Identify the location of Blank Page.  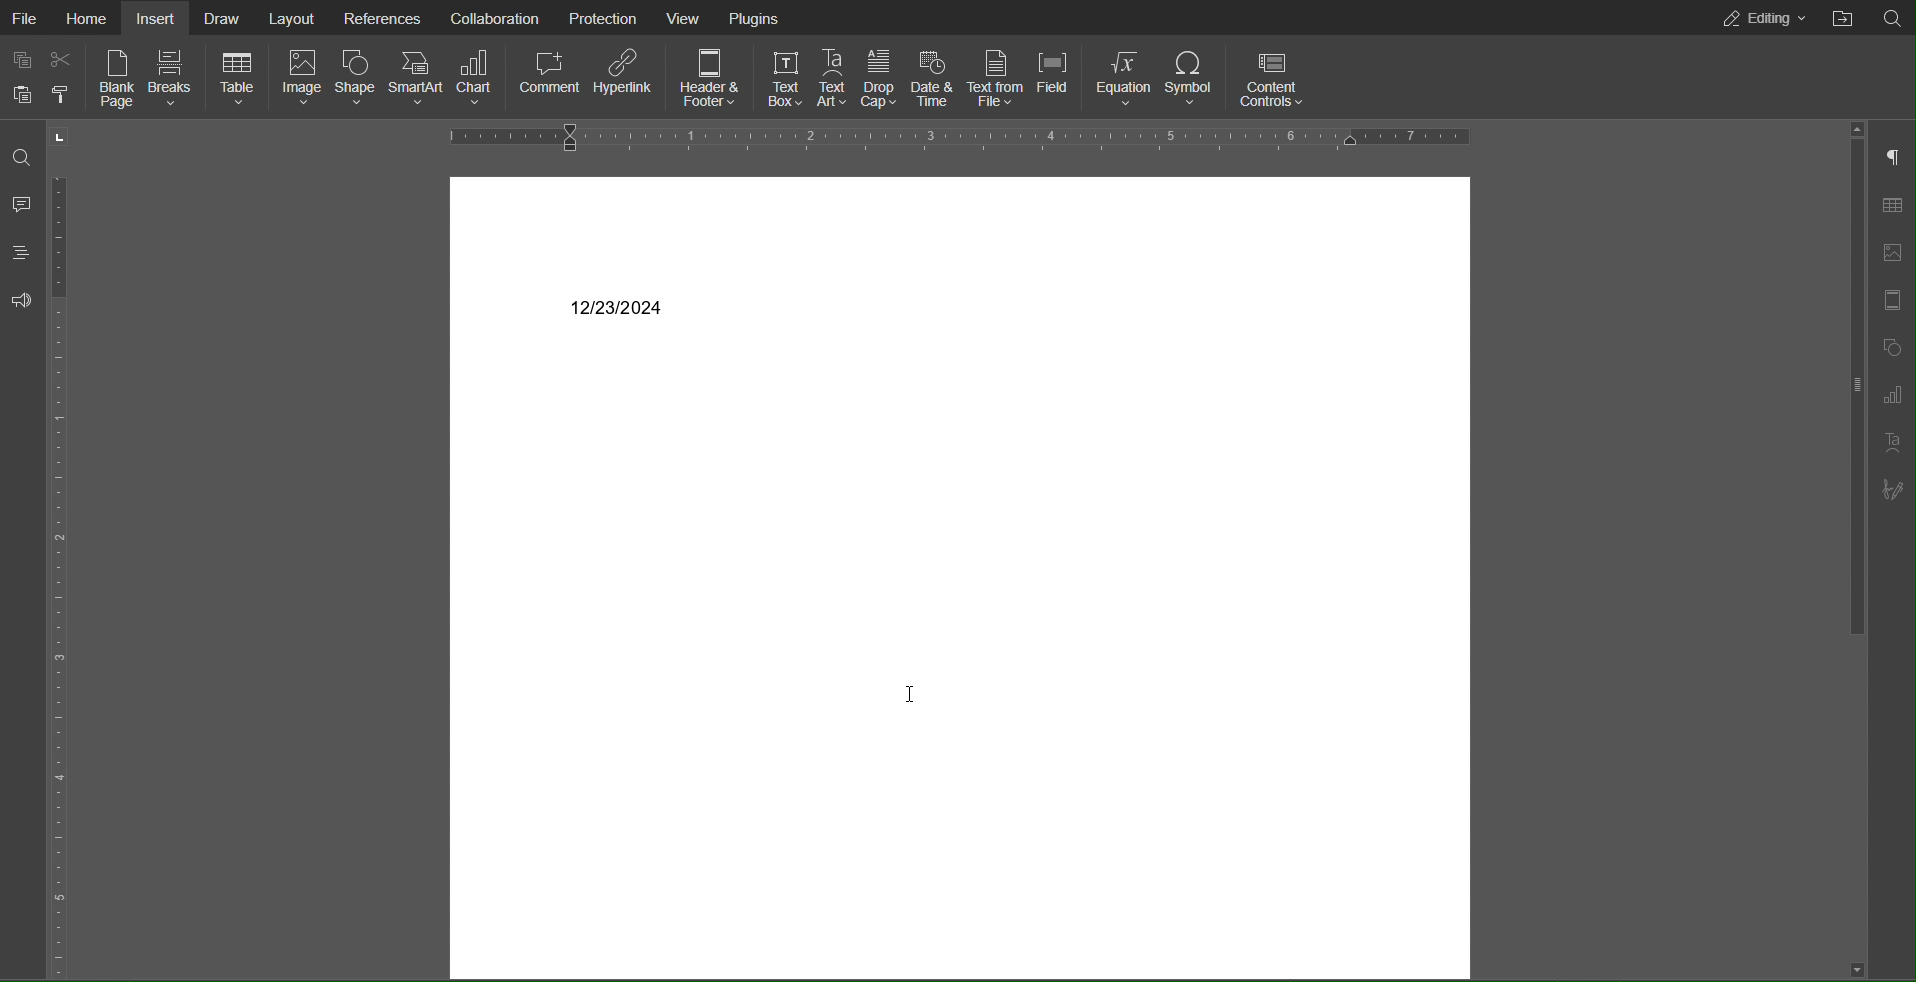
(114, 81).